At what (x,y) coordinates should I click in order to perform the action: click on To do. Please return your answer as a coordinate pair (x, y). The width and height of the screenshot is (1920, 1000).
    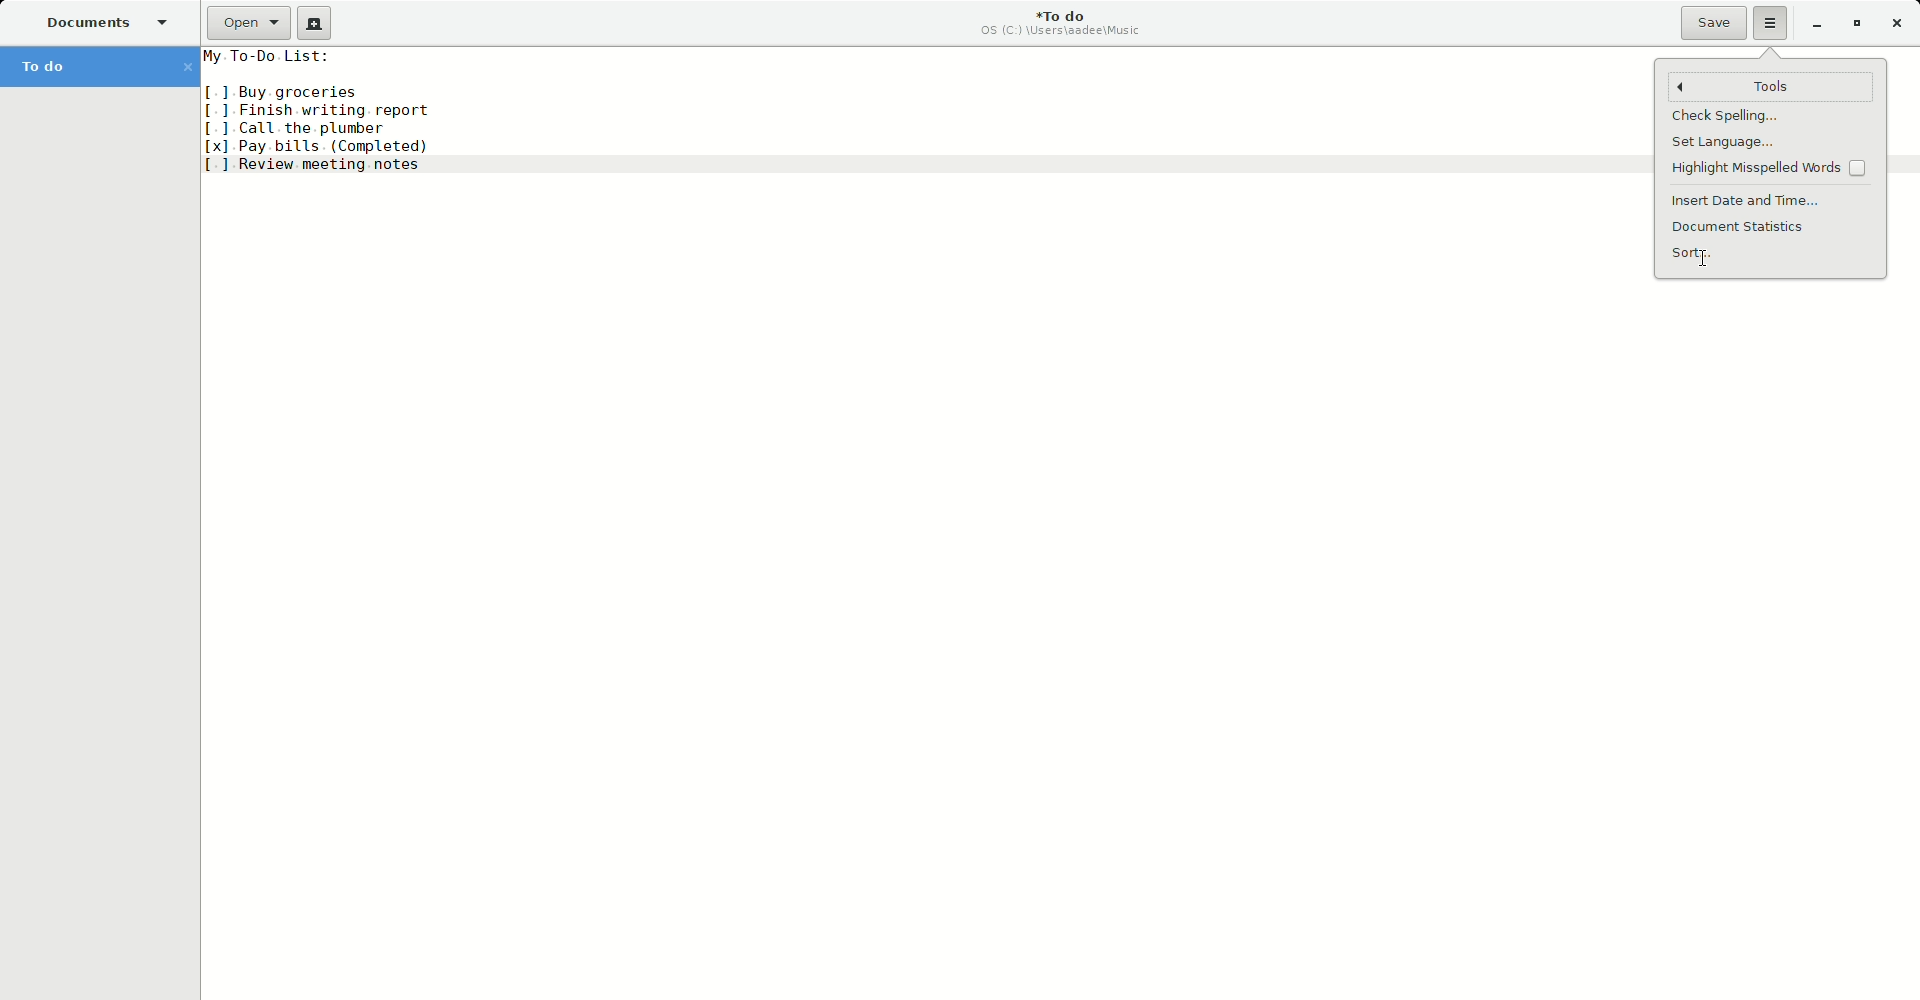
    Looking at the image, I should click on (106, 67).